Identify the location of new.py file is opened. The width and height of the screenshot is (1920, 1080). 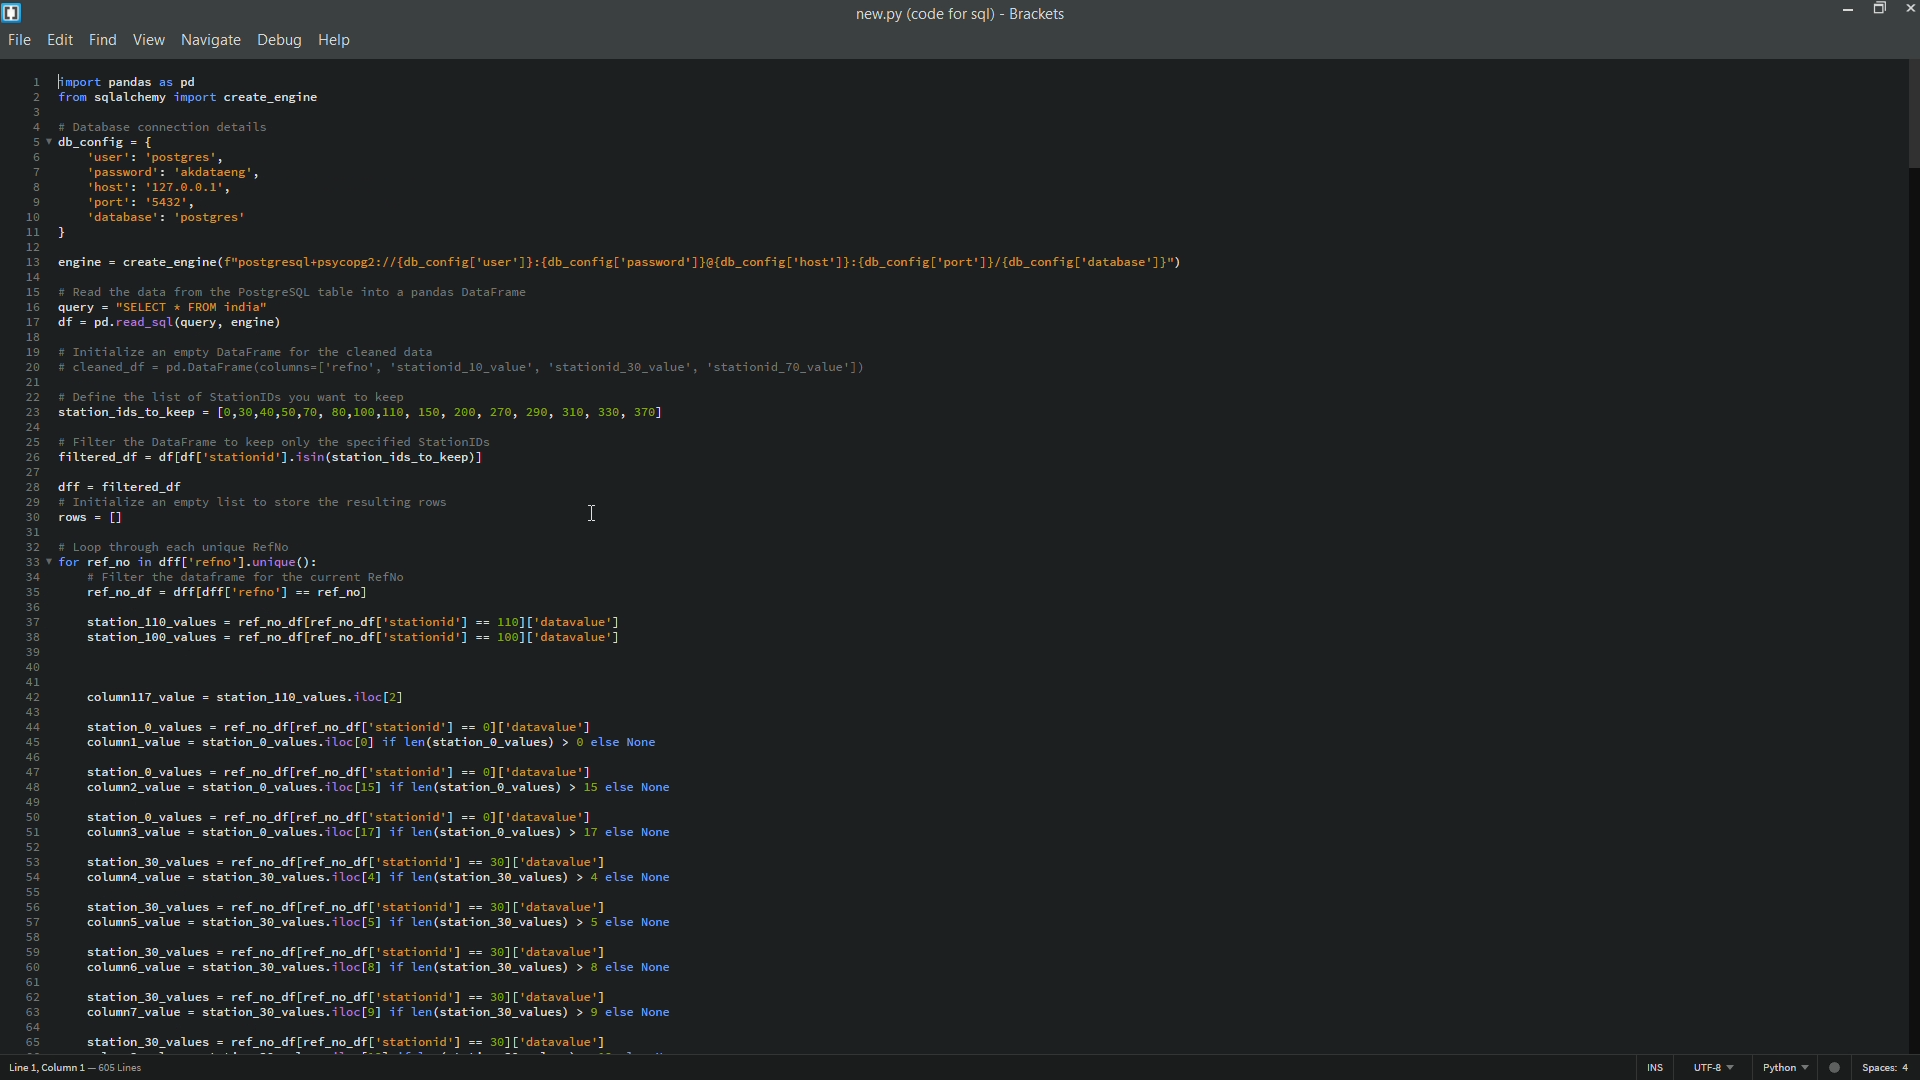
(873, 15).